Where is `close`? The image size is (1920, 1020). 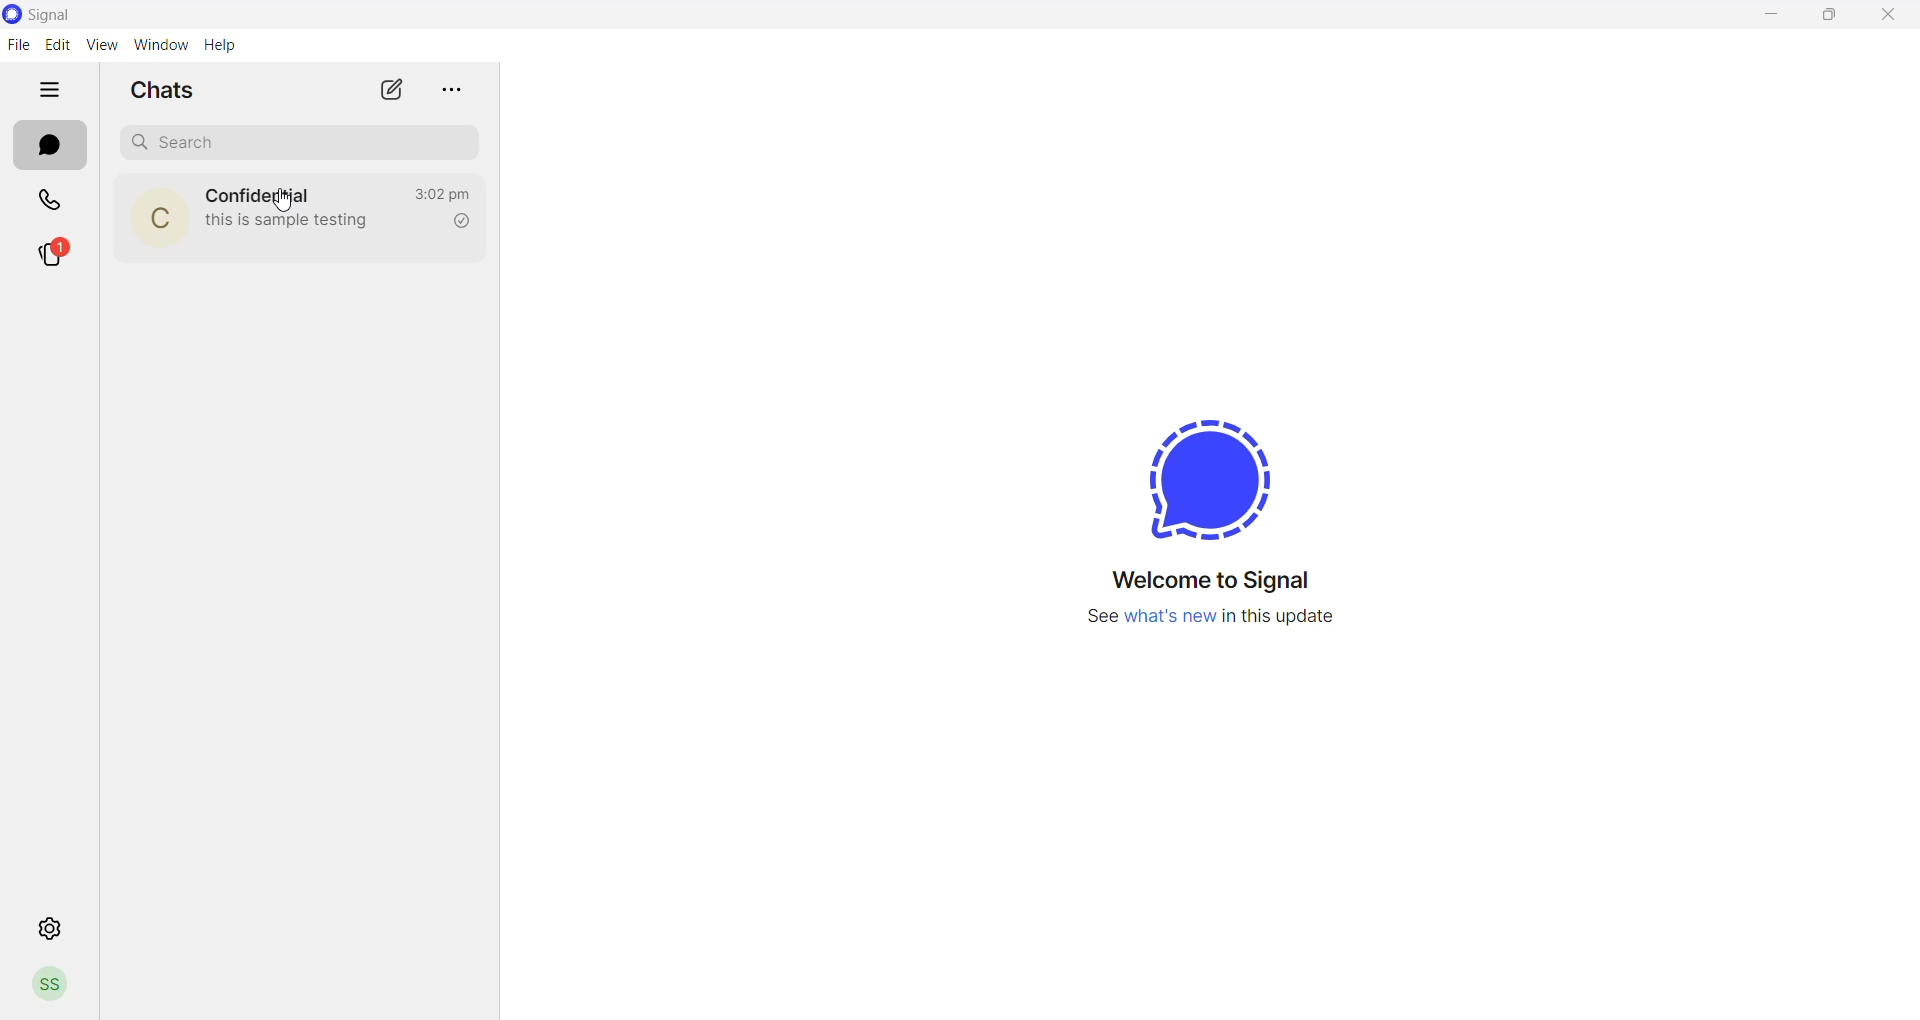
close is located at coordinates (1891, 16).